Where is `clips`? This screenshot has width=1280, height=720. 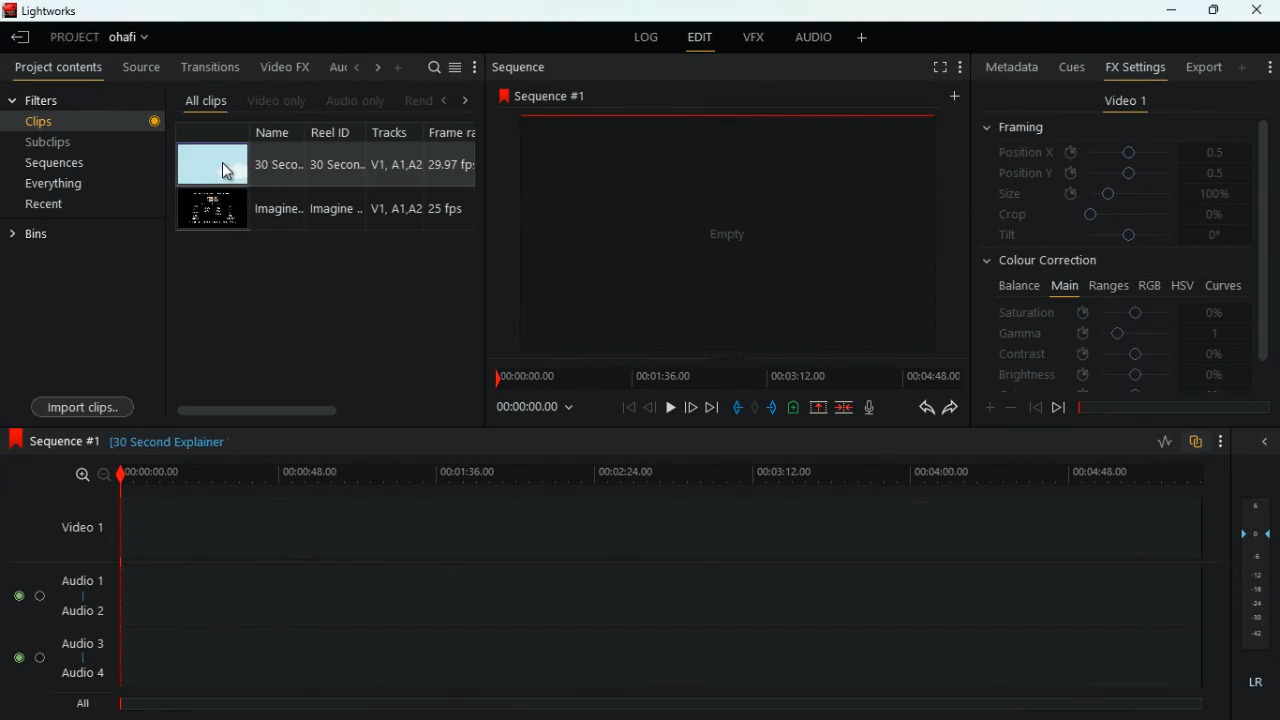 clips is located at coordinates (74, 121).